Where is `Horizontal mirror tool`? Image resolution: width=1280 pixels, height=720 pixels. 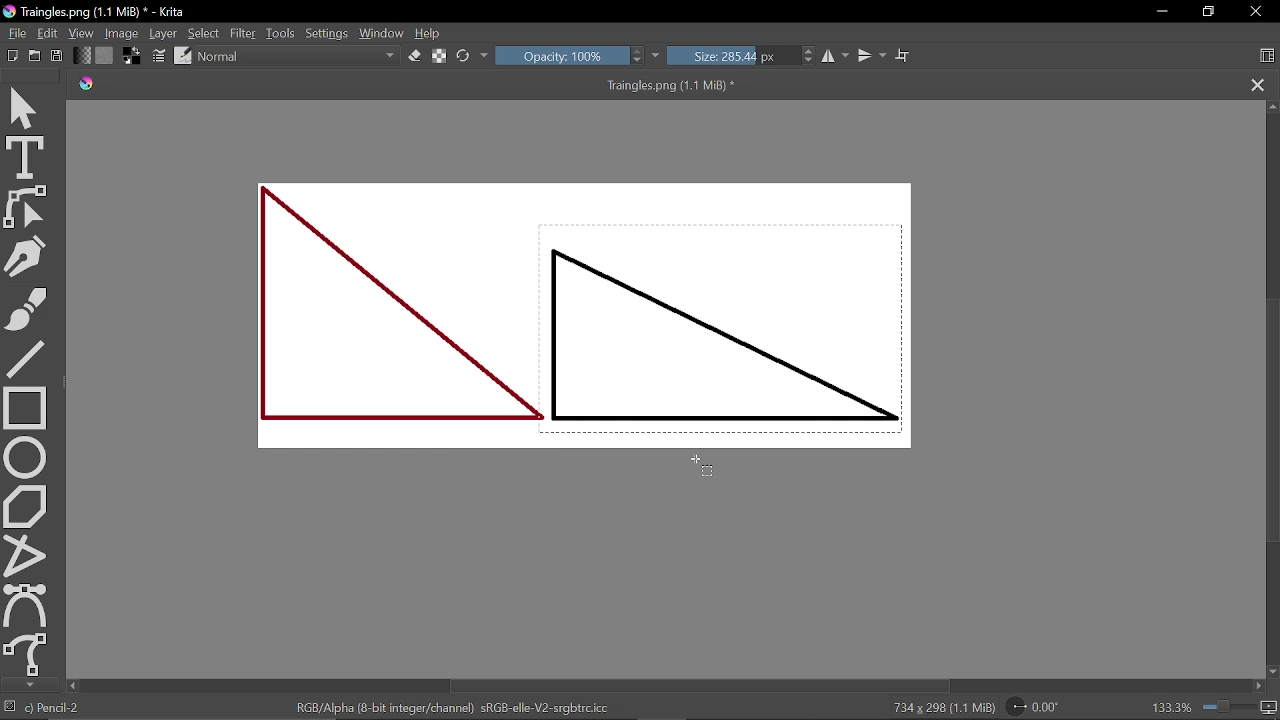 Horizontal mirror tool is located at coordinates (836, 57).